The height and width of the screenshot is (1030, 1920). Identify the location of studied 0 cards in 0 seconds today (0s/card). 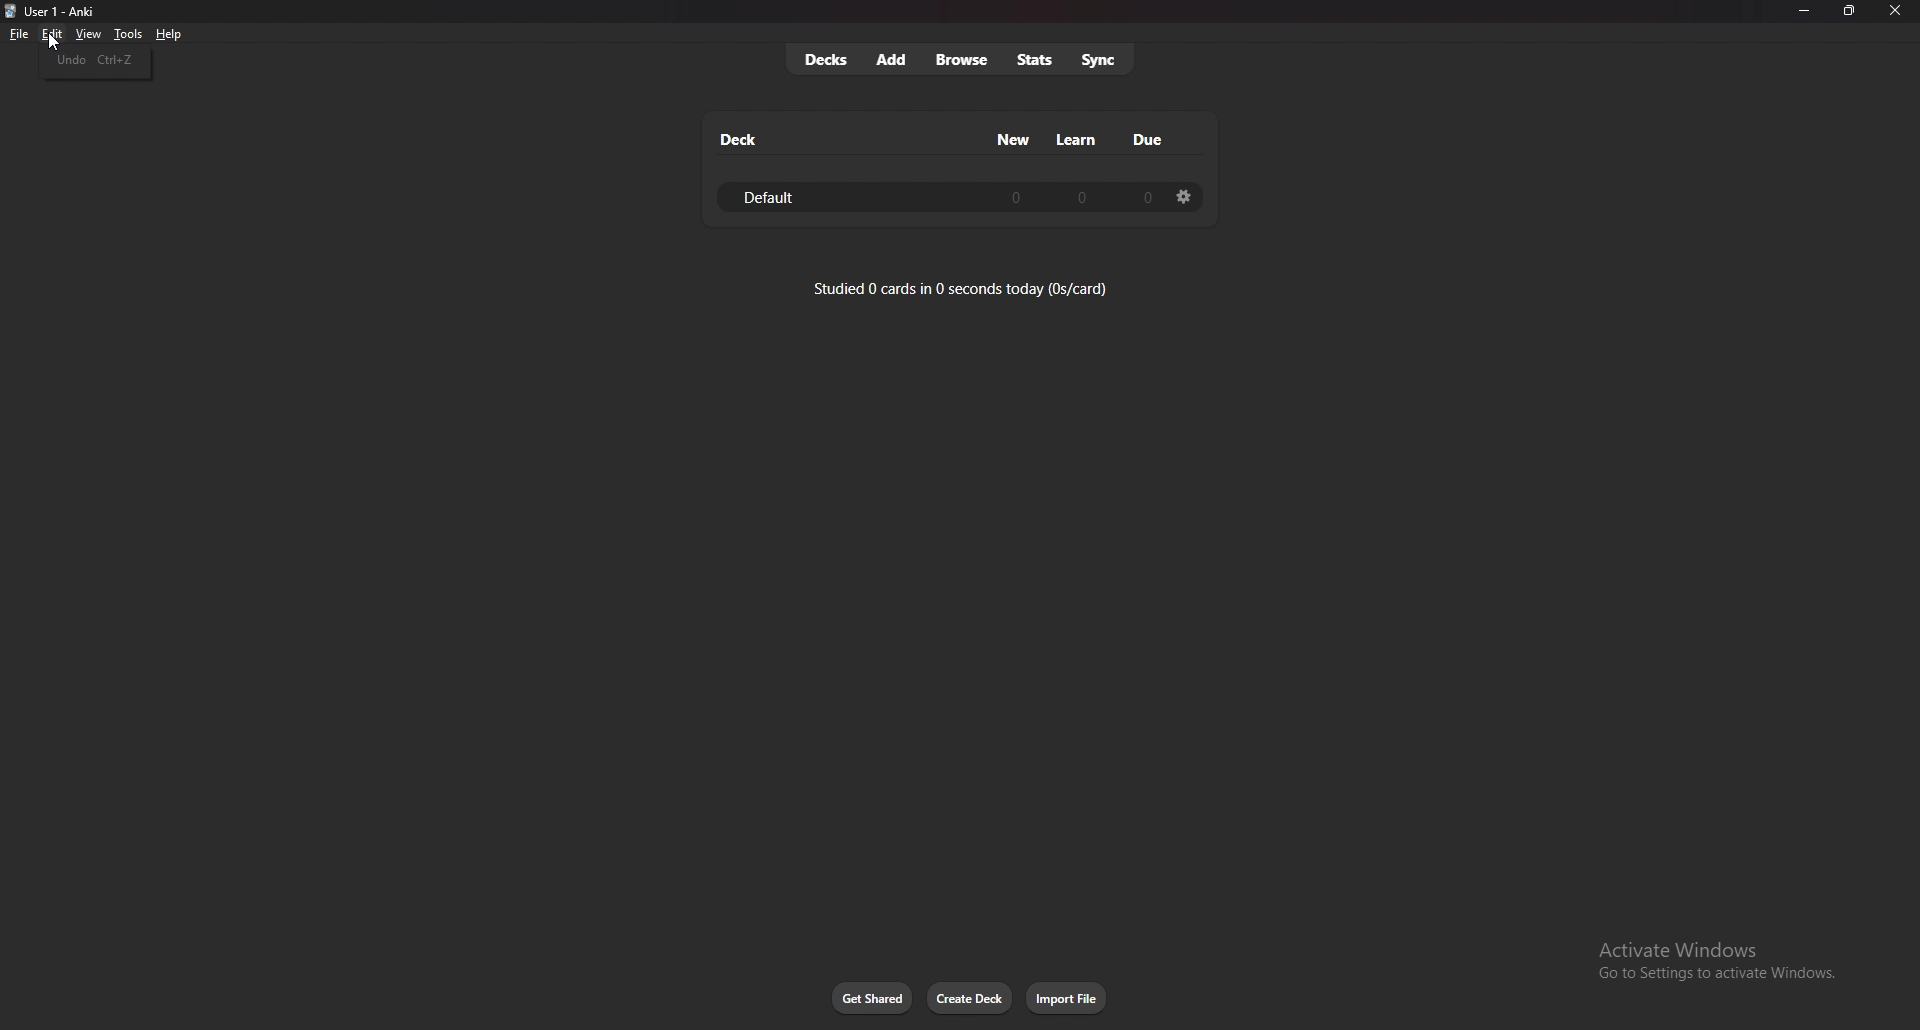
(962, 288).